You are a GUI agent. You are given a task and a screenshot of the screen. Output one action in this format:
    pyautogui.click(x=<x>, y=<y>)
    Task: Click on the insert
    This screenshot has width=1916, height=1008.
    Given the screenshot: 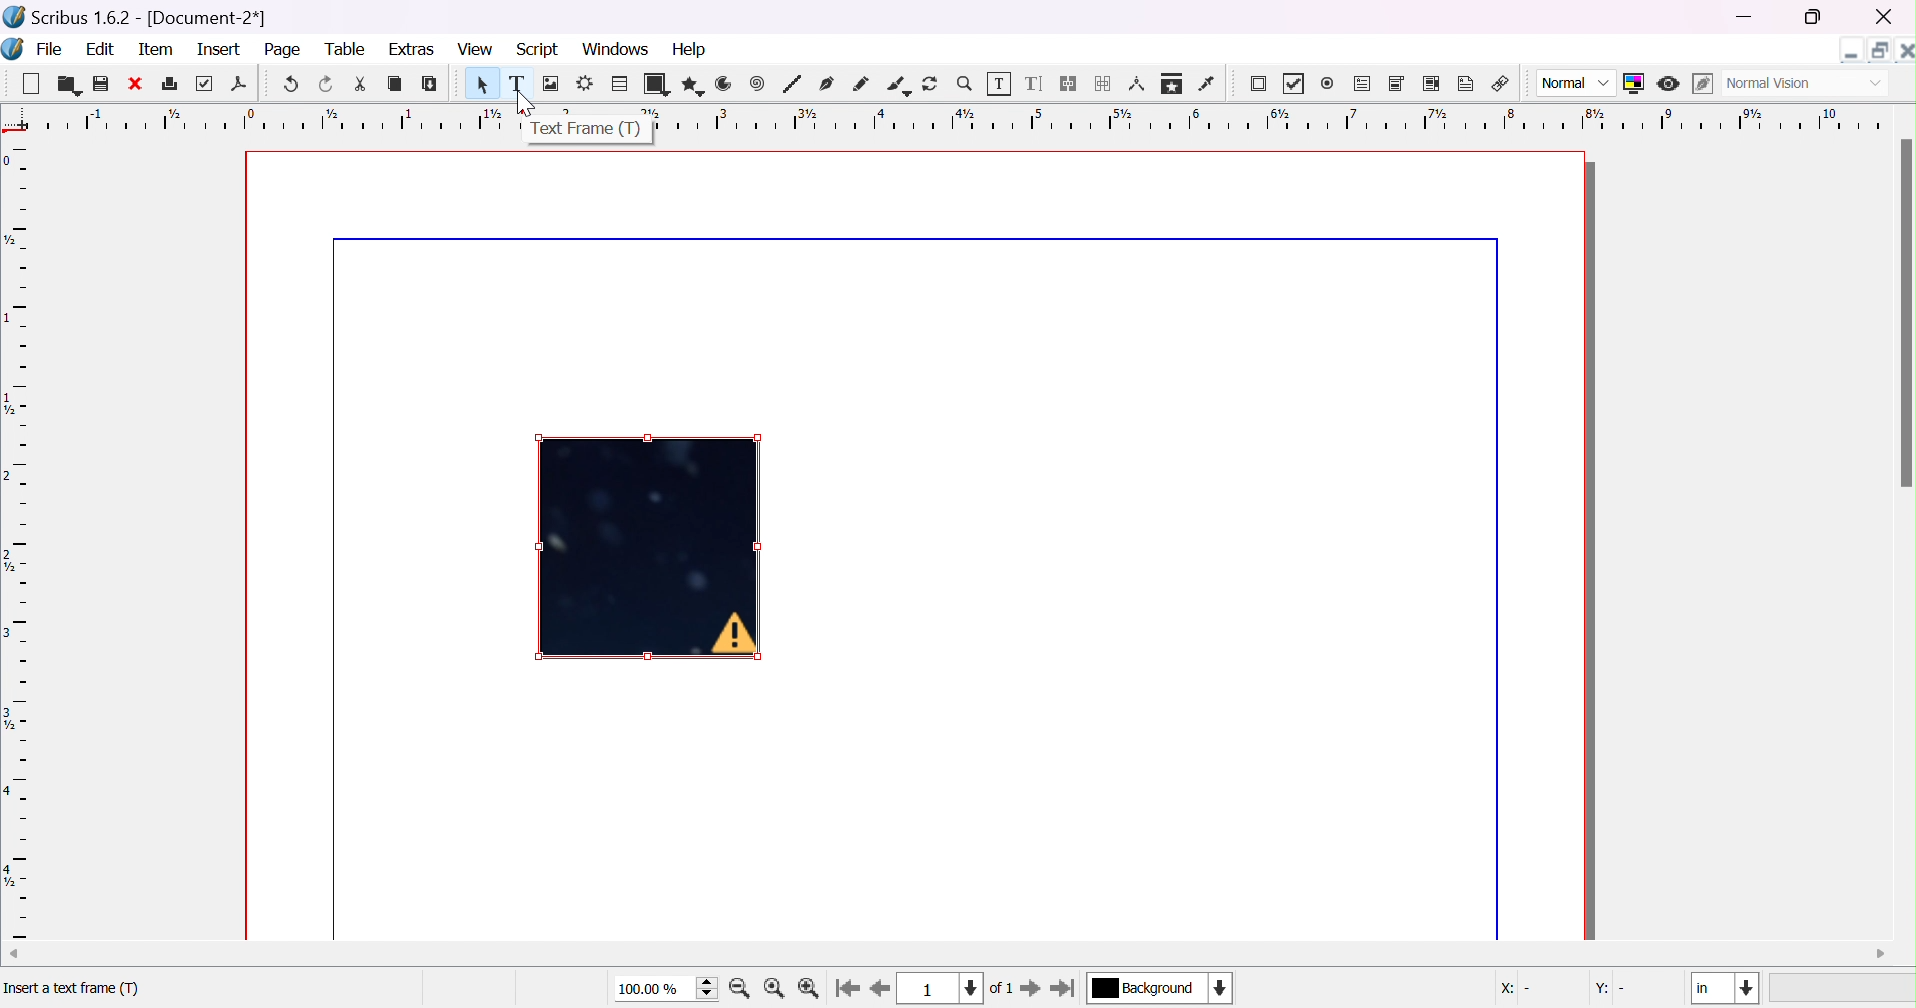 What is the action you would take?
    pyautogui.click(x=222, y=50)
    